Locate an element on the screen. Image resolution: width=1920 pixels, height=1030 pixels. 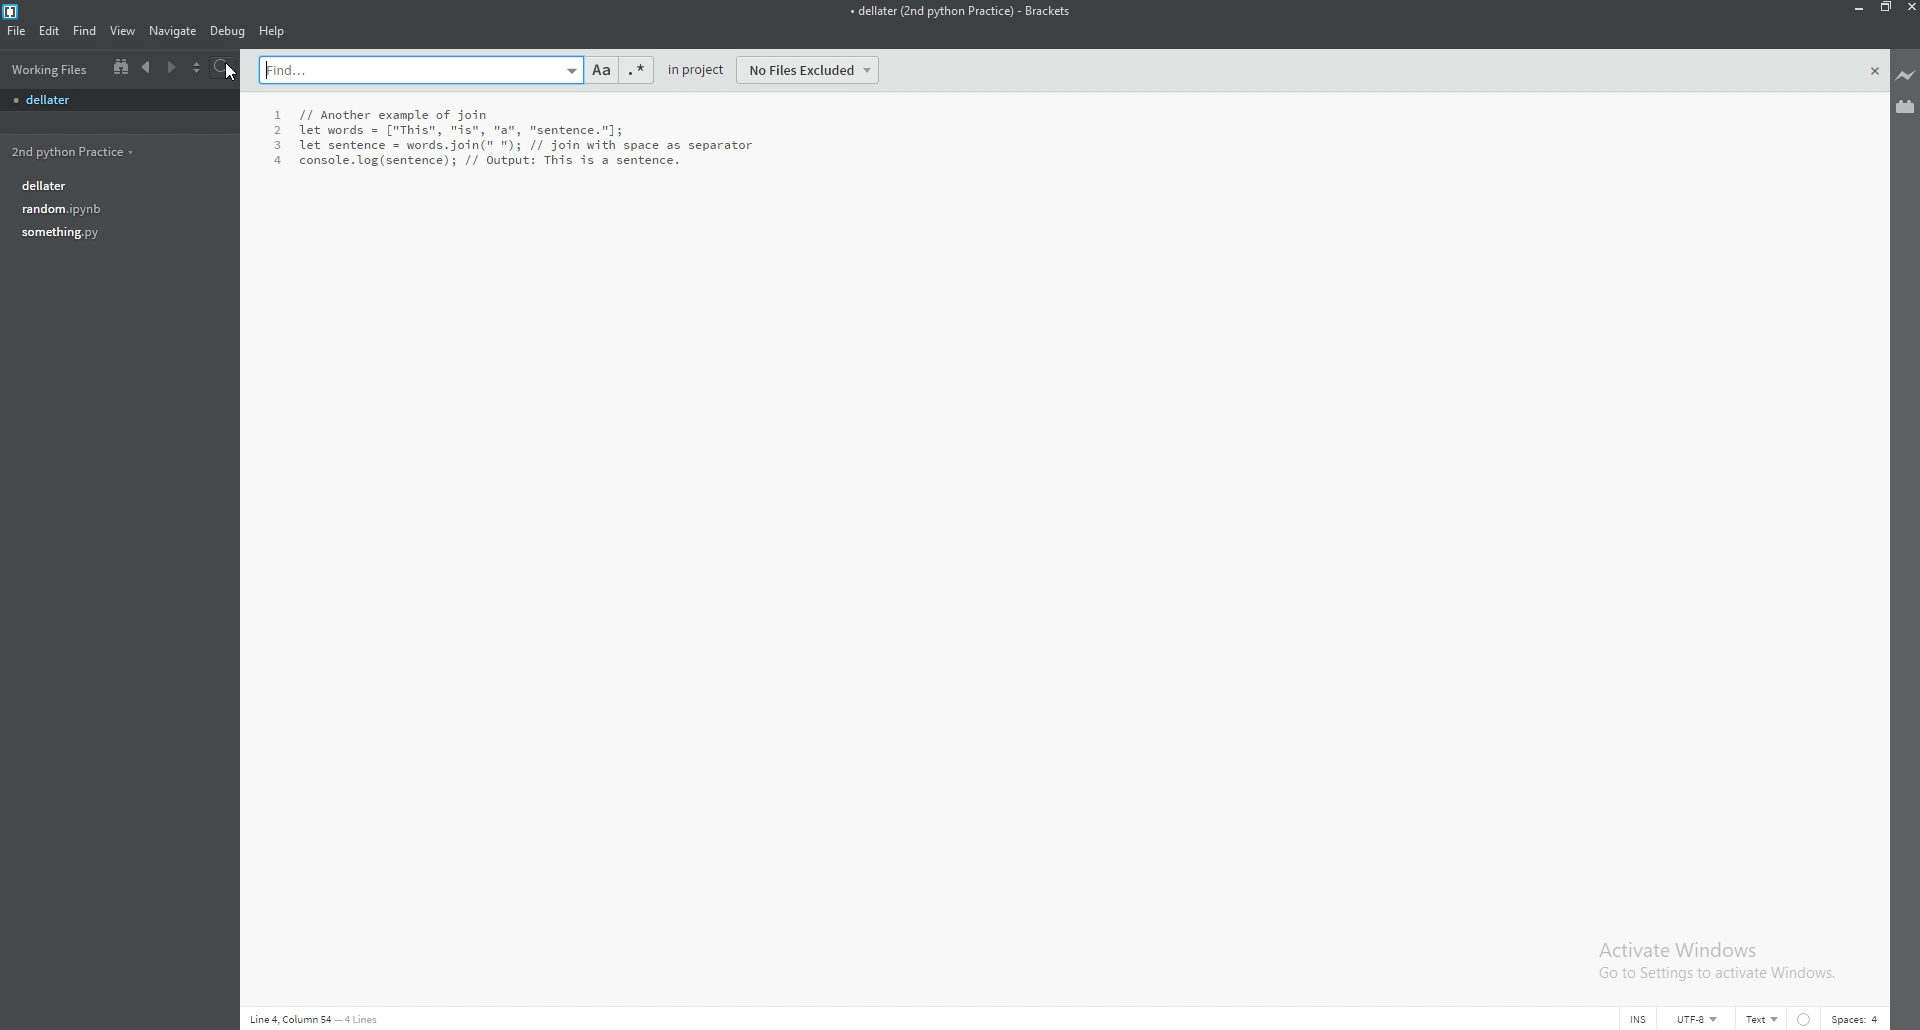
match case is located at coordinates (600, 71).